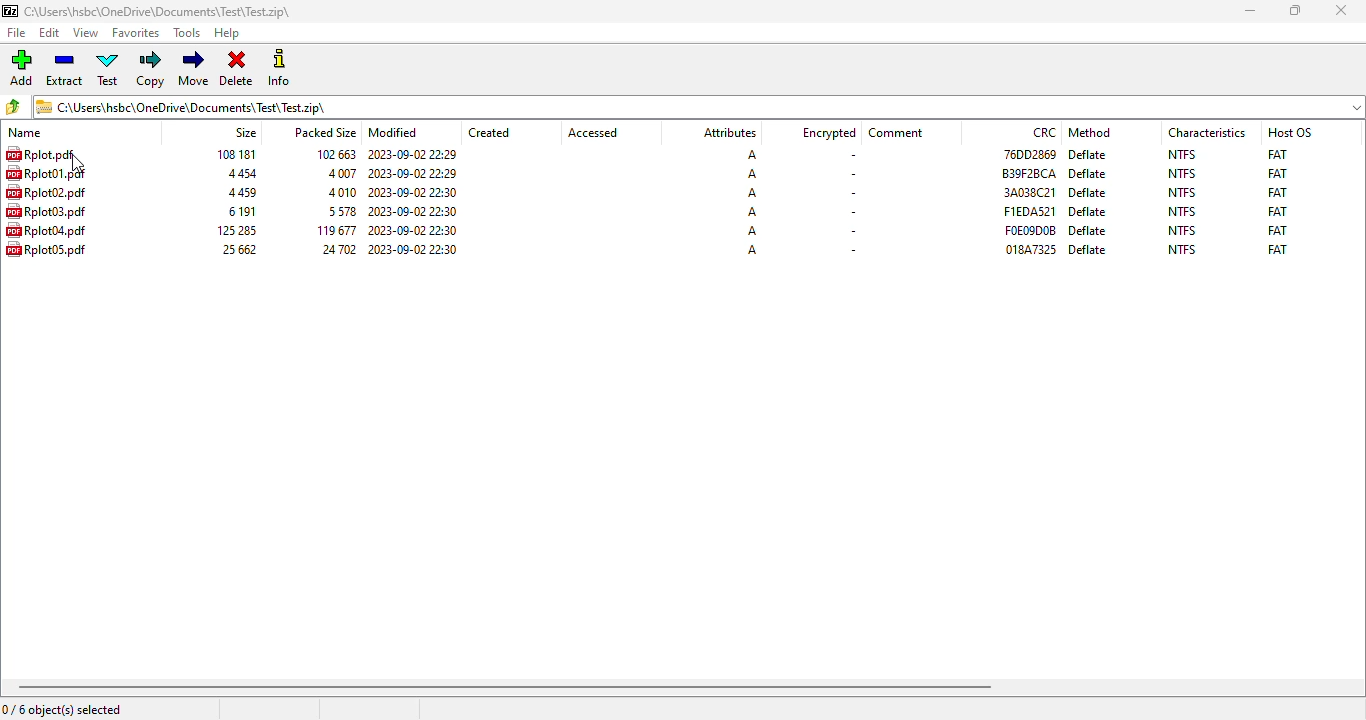  Describe the element at coordinates (234, 230) in the screenshot. I see `size` at that location.